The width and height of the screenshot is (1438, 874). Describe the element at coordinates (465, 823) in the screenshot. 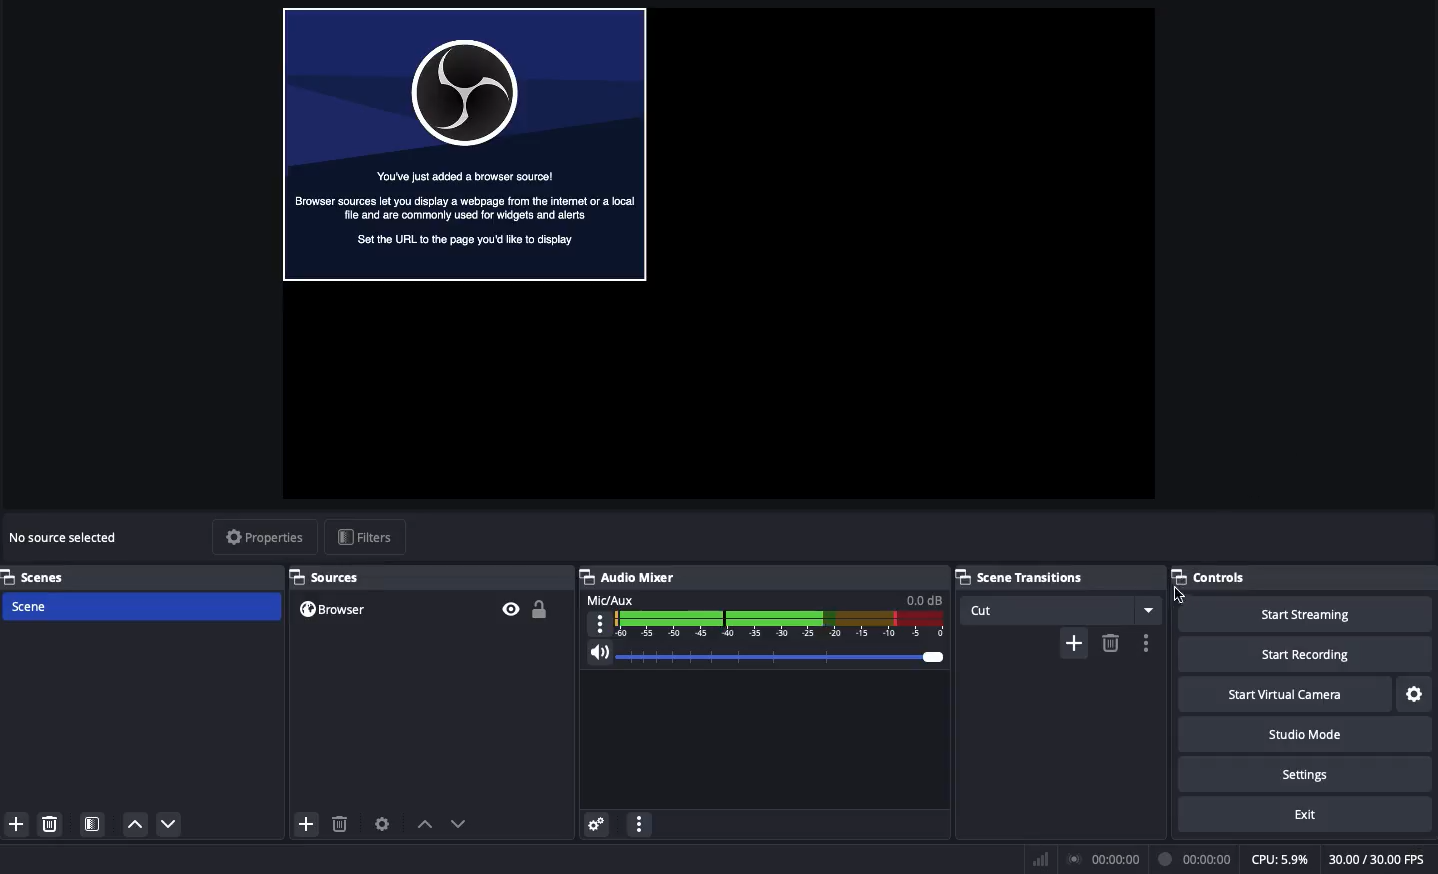

I see `move down` at that location.